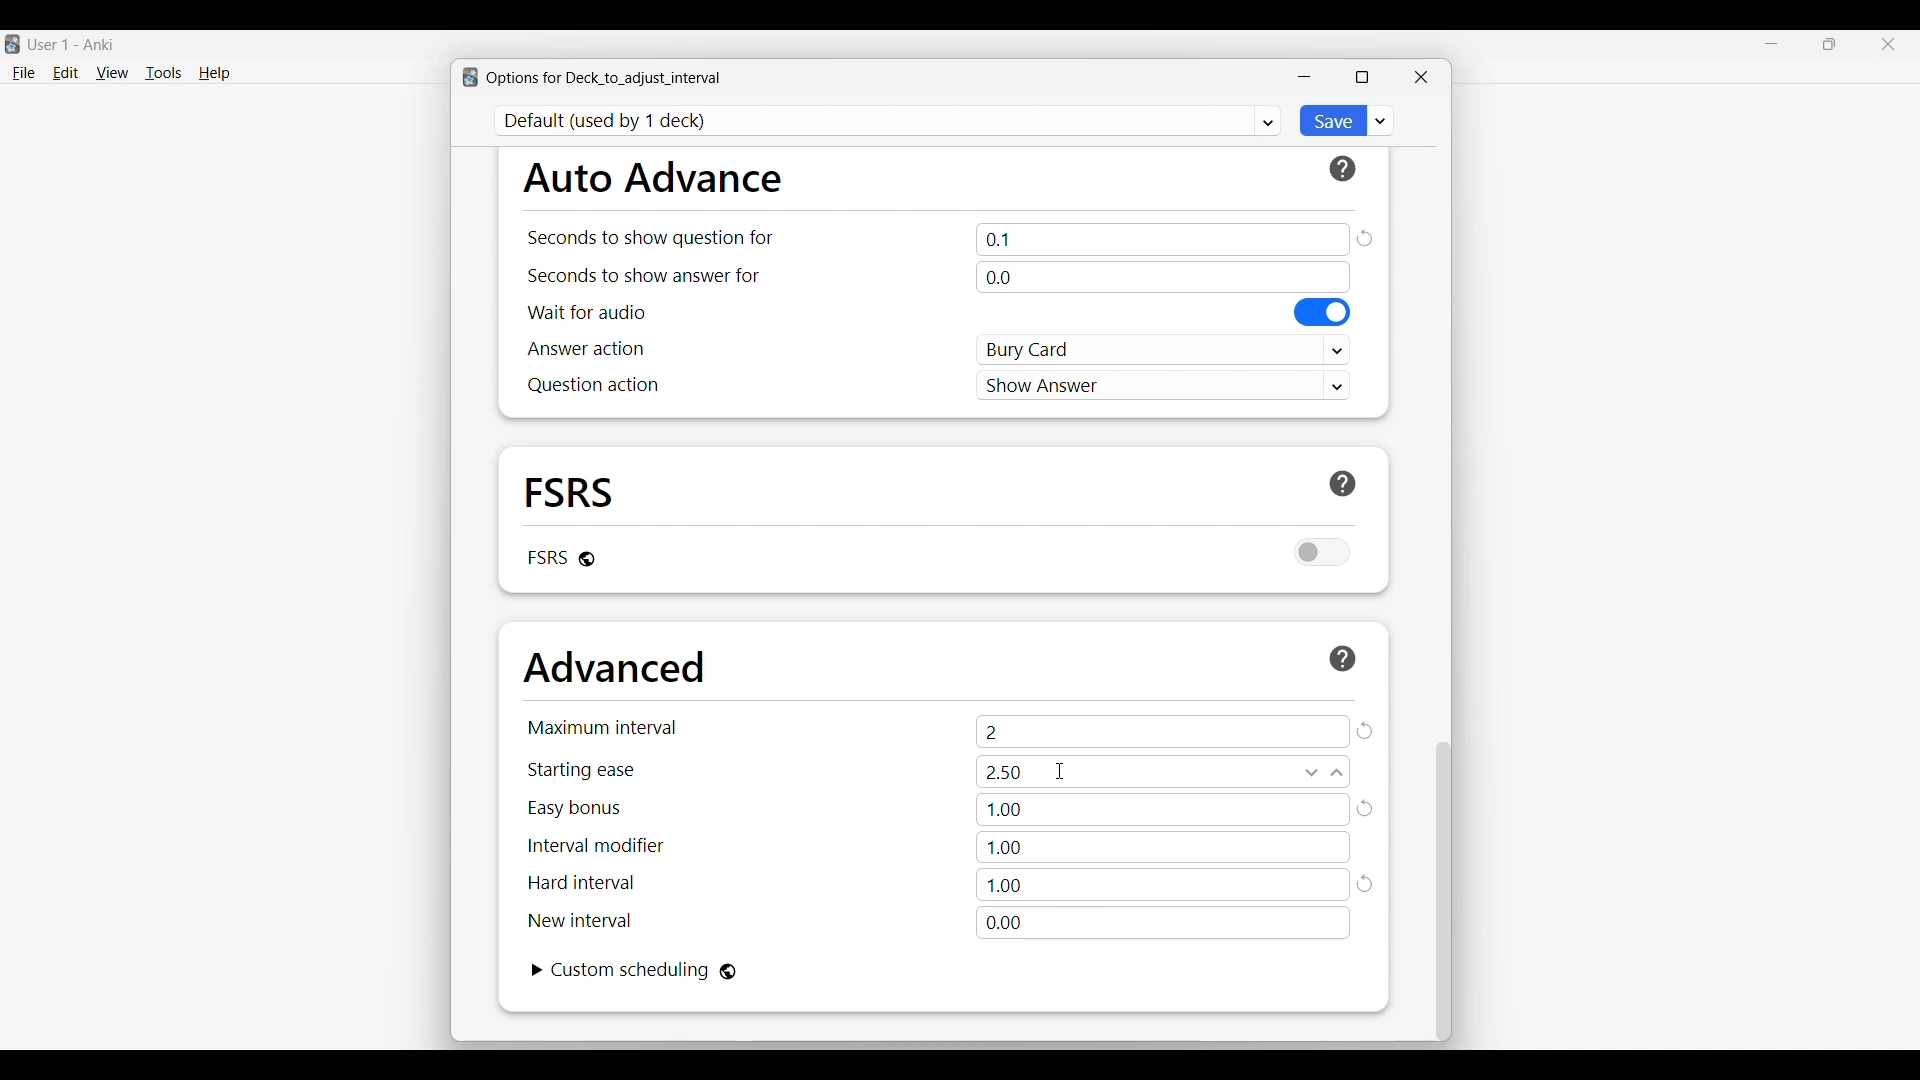  Describe the element at coordinates (631, 970) in the screenshot. I see `Indicates custom scheduling` at that location.